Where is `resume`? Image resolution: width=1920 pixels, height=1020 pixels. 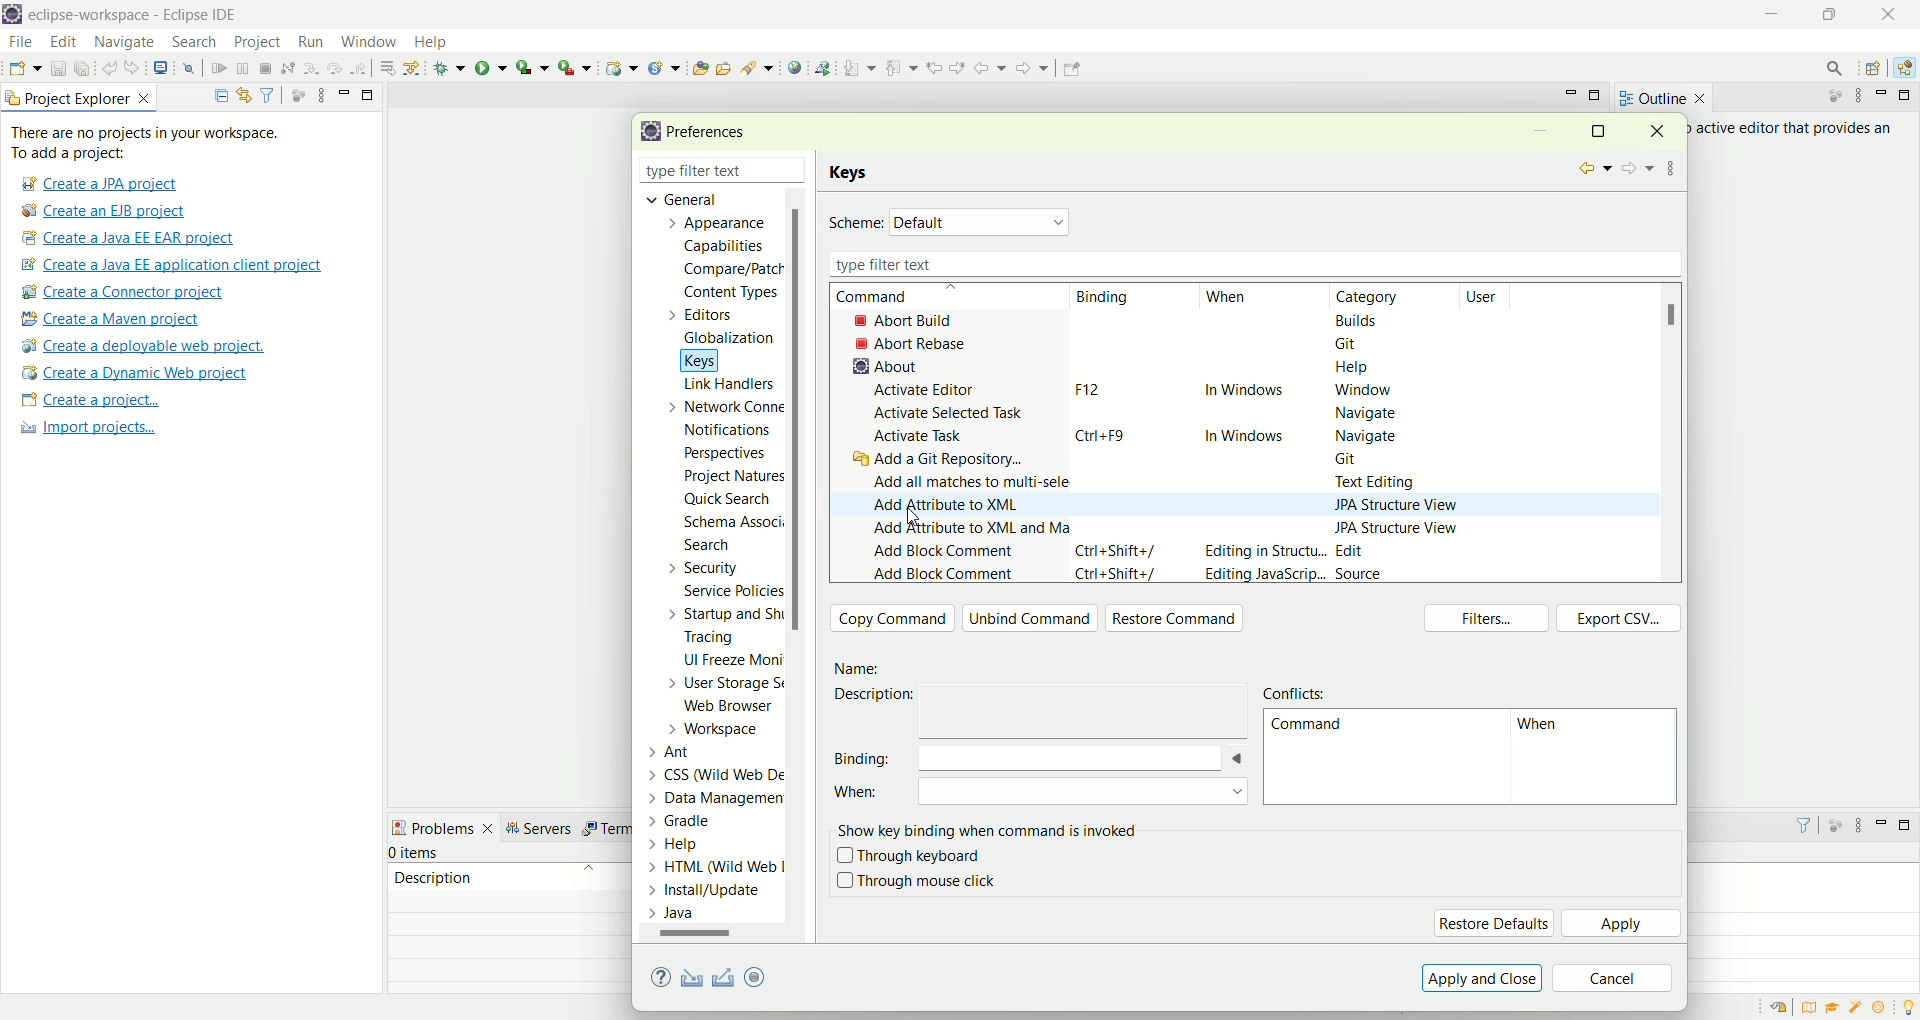 resume is located at coordinates (220, 70).